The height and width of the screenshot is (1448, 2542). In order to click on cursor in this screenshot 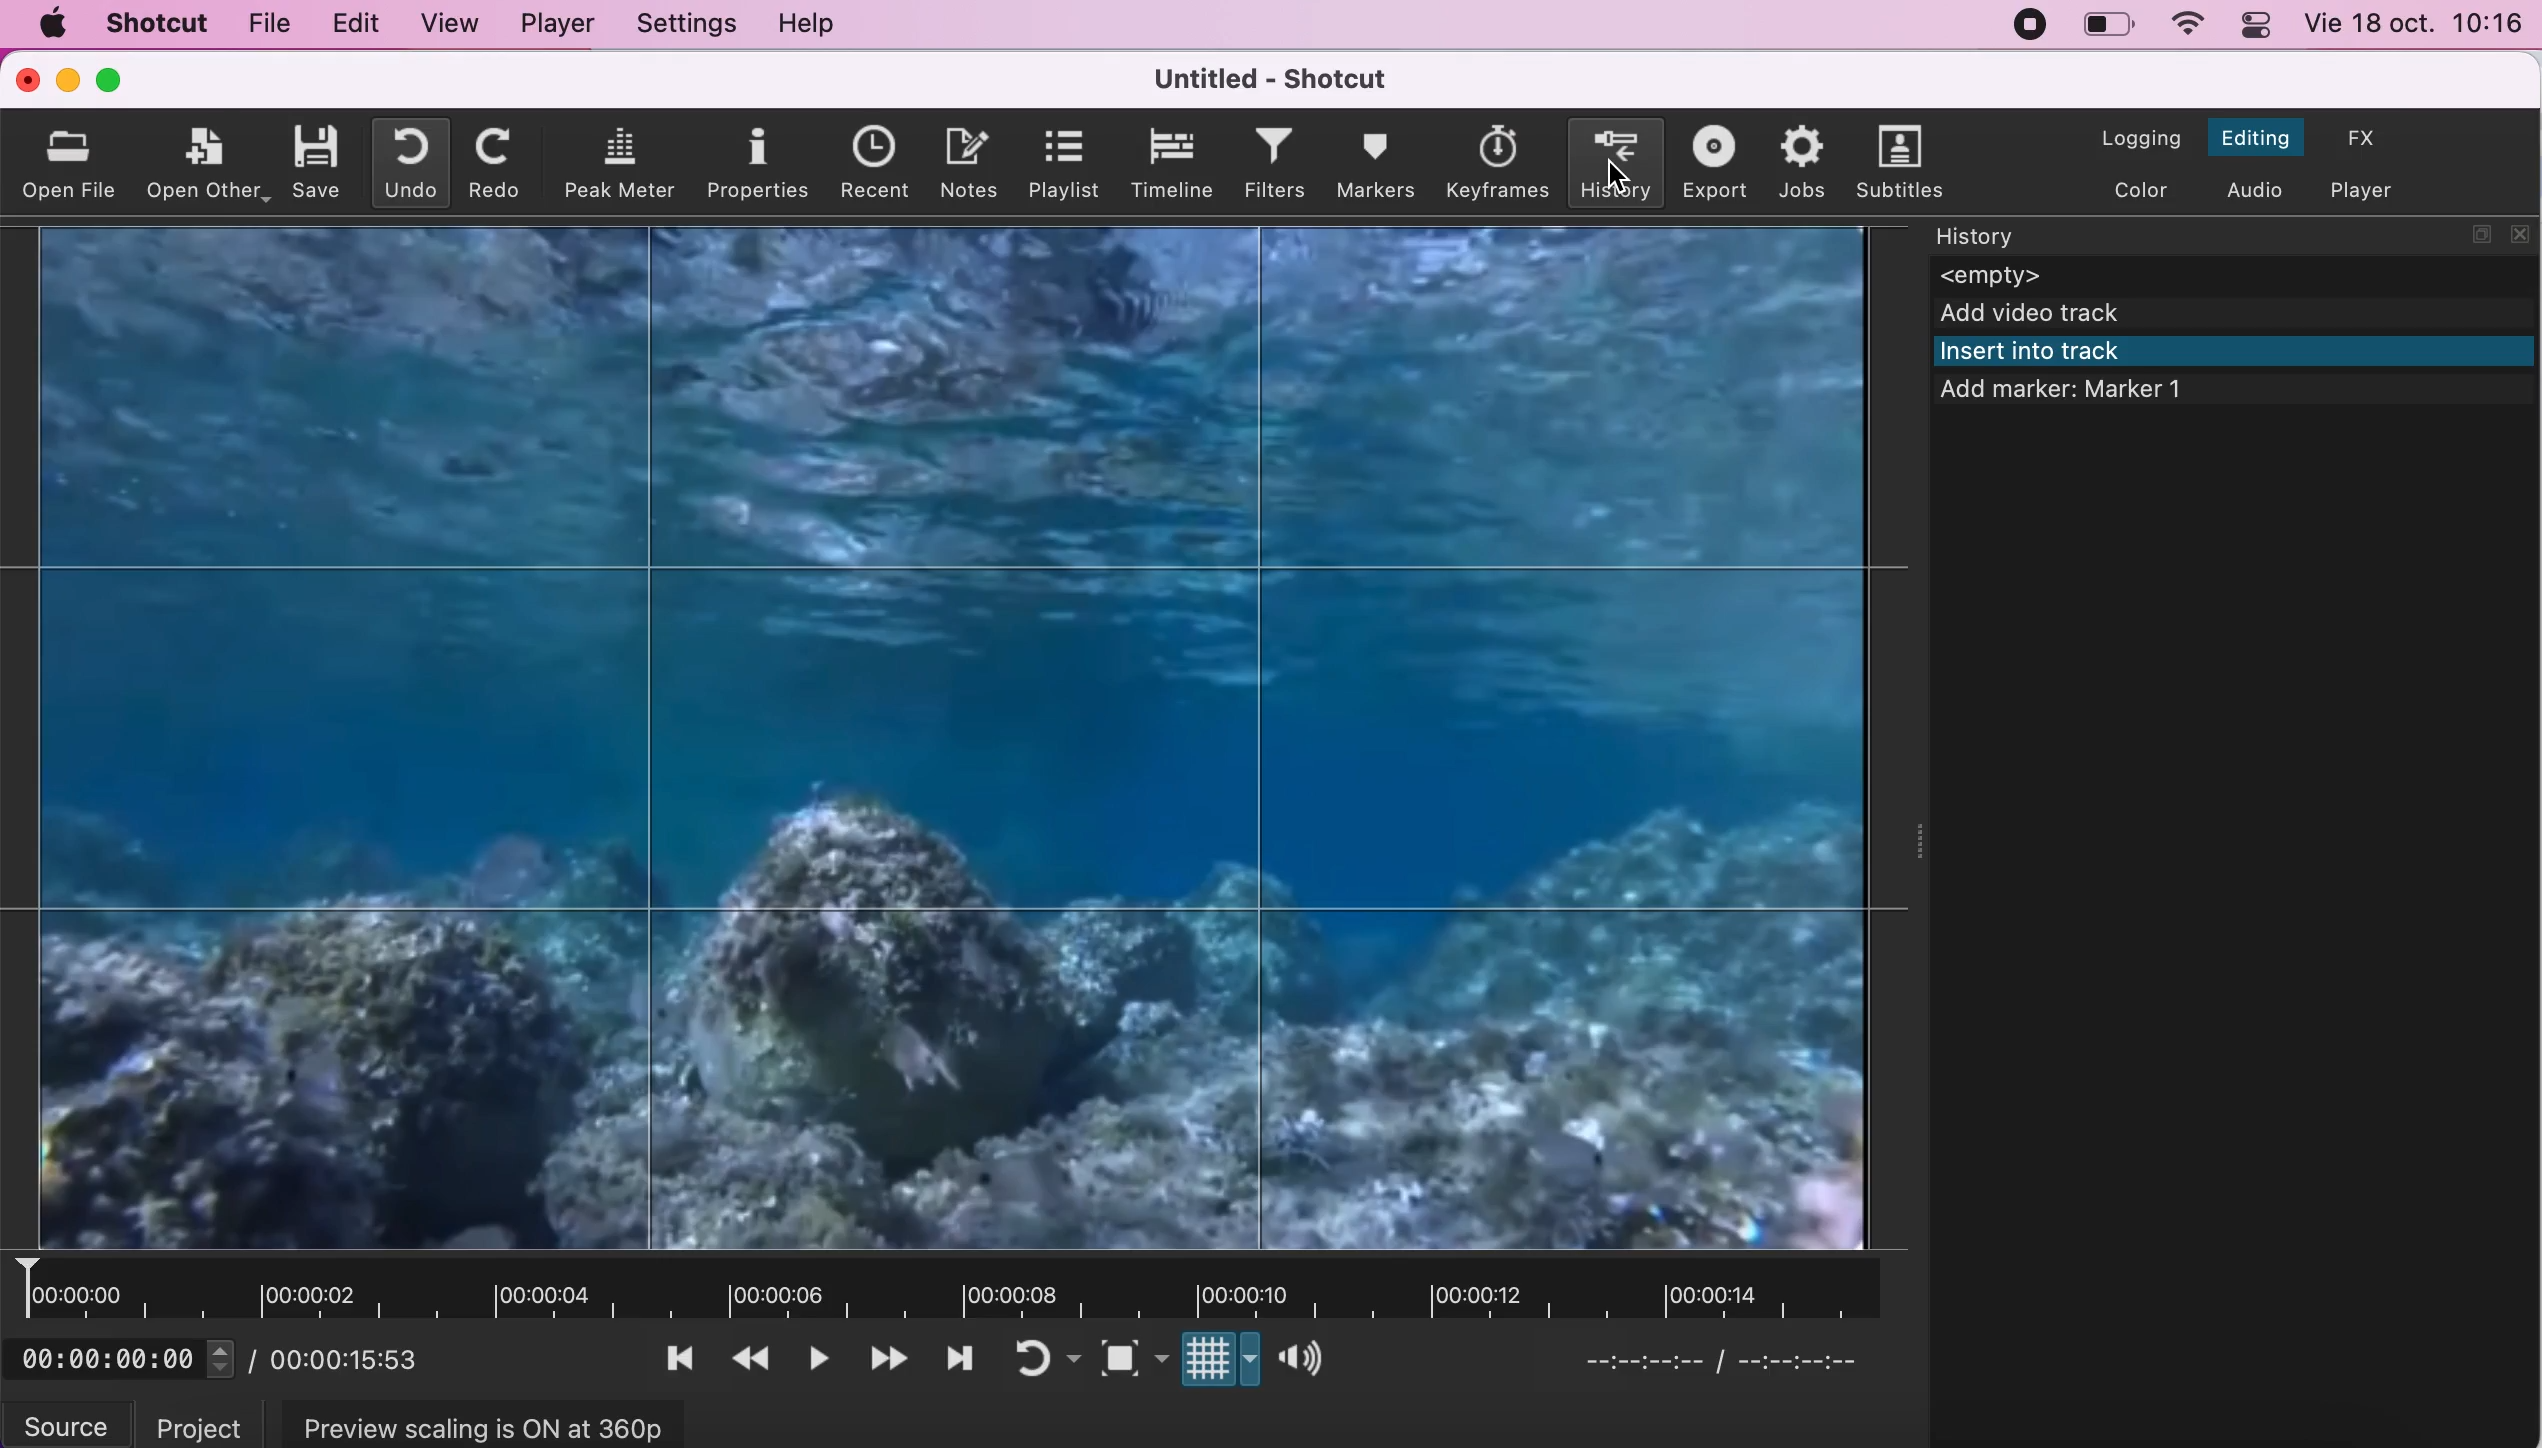, I will do `click(1613, 172)`.